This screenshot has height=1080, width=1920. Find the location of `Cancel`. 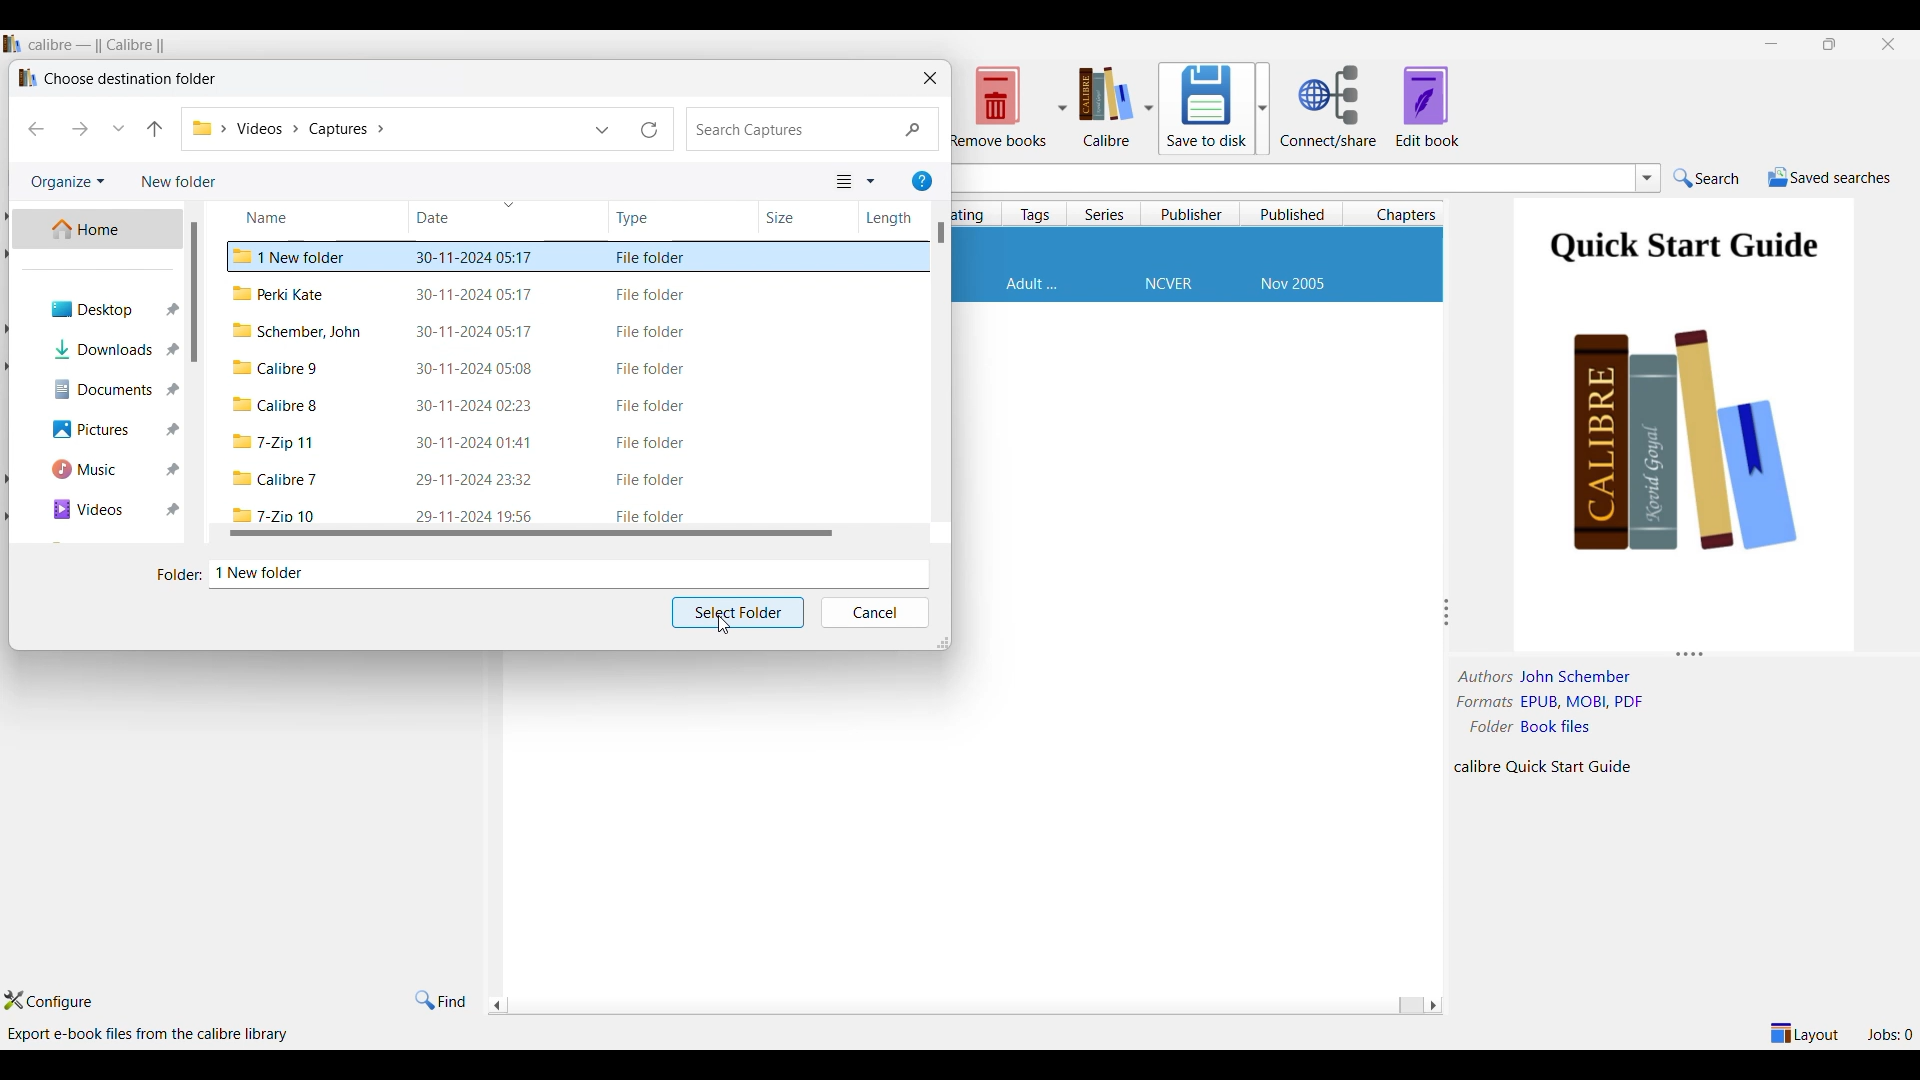

Cancel is located at coordinates (874, 613).